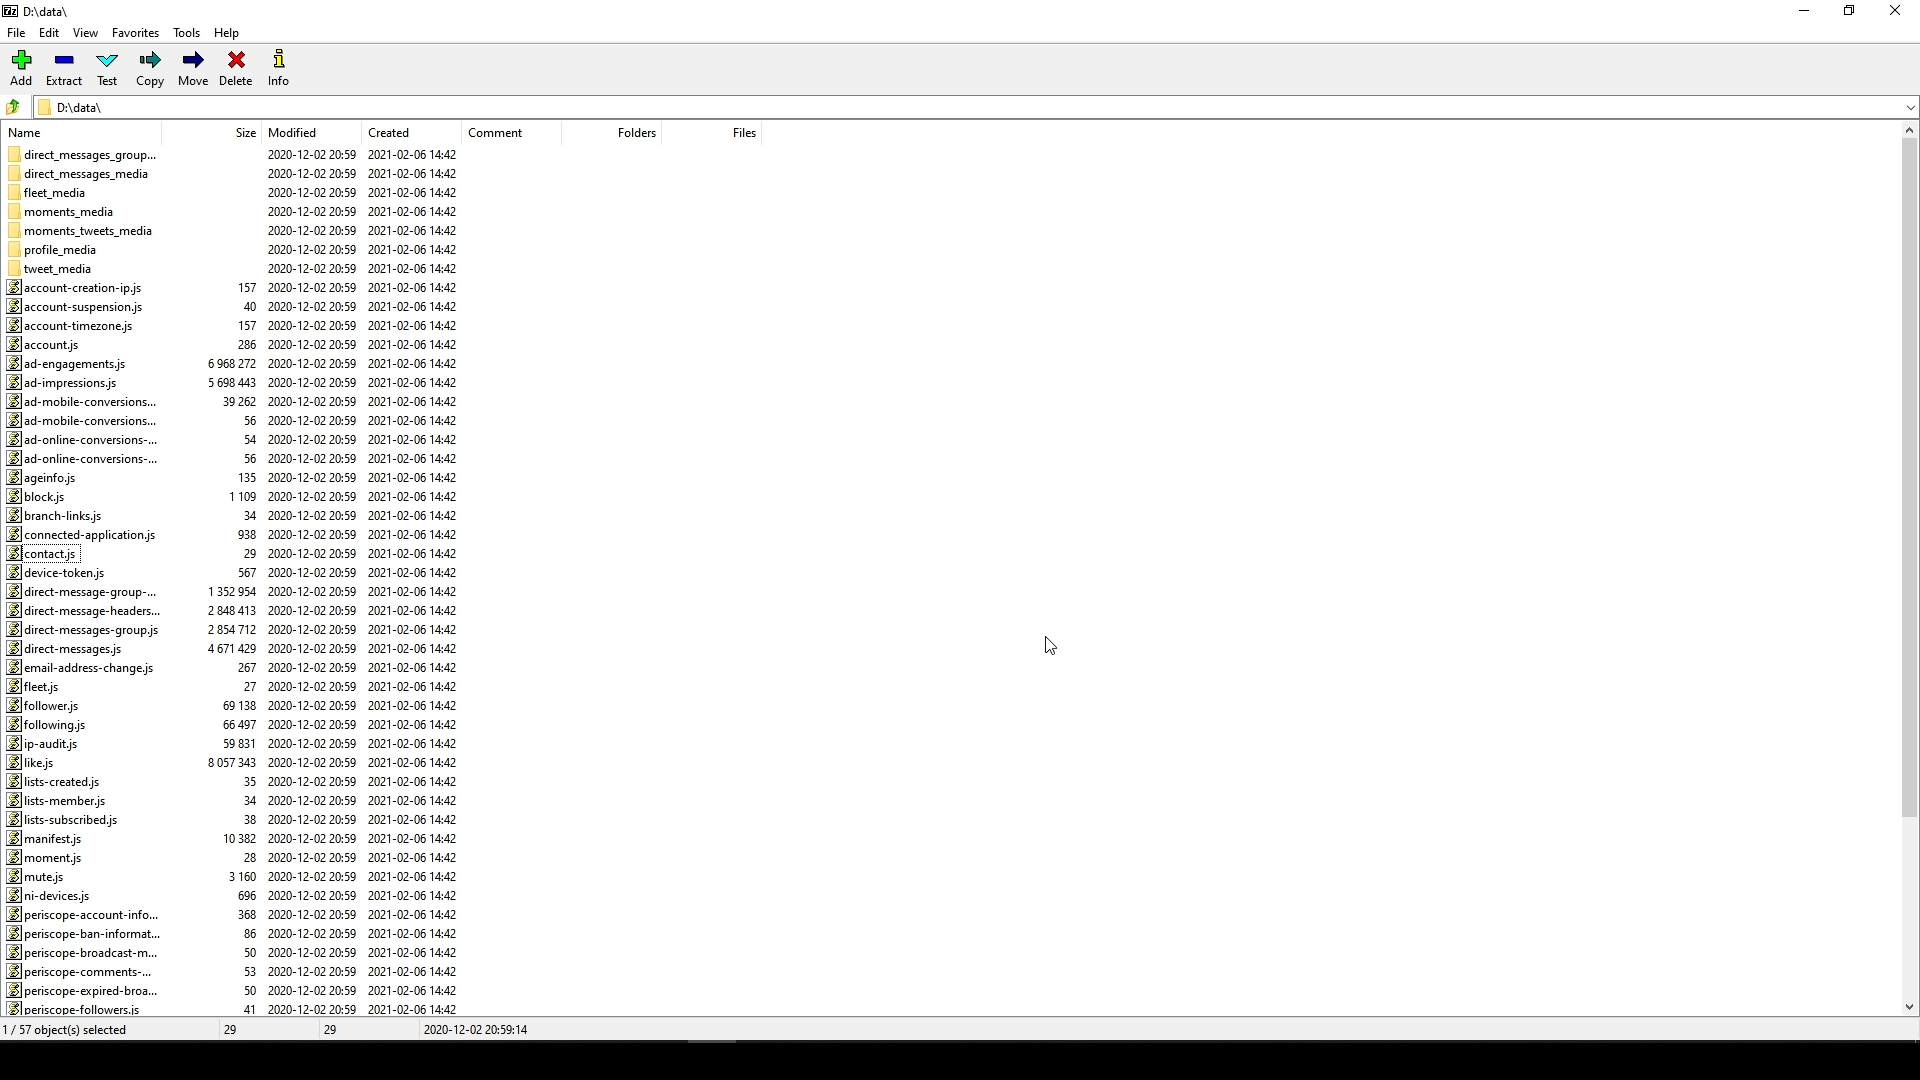 The width and height of the screenshot is (1920, 1080). I want to click on email-address-change.js, so click(82, 668).